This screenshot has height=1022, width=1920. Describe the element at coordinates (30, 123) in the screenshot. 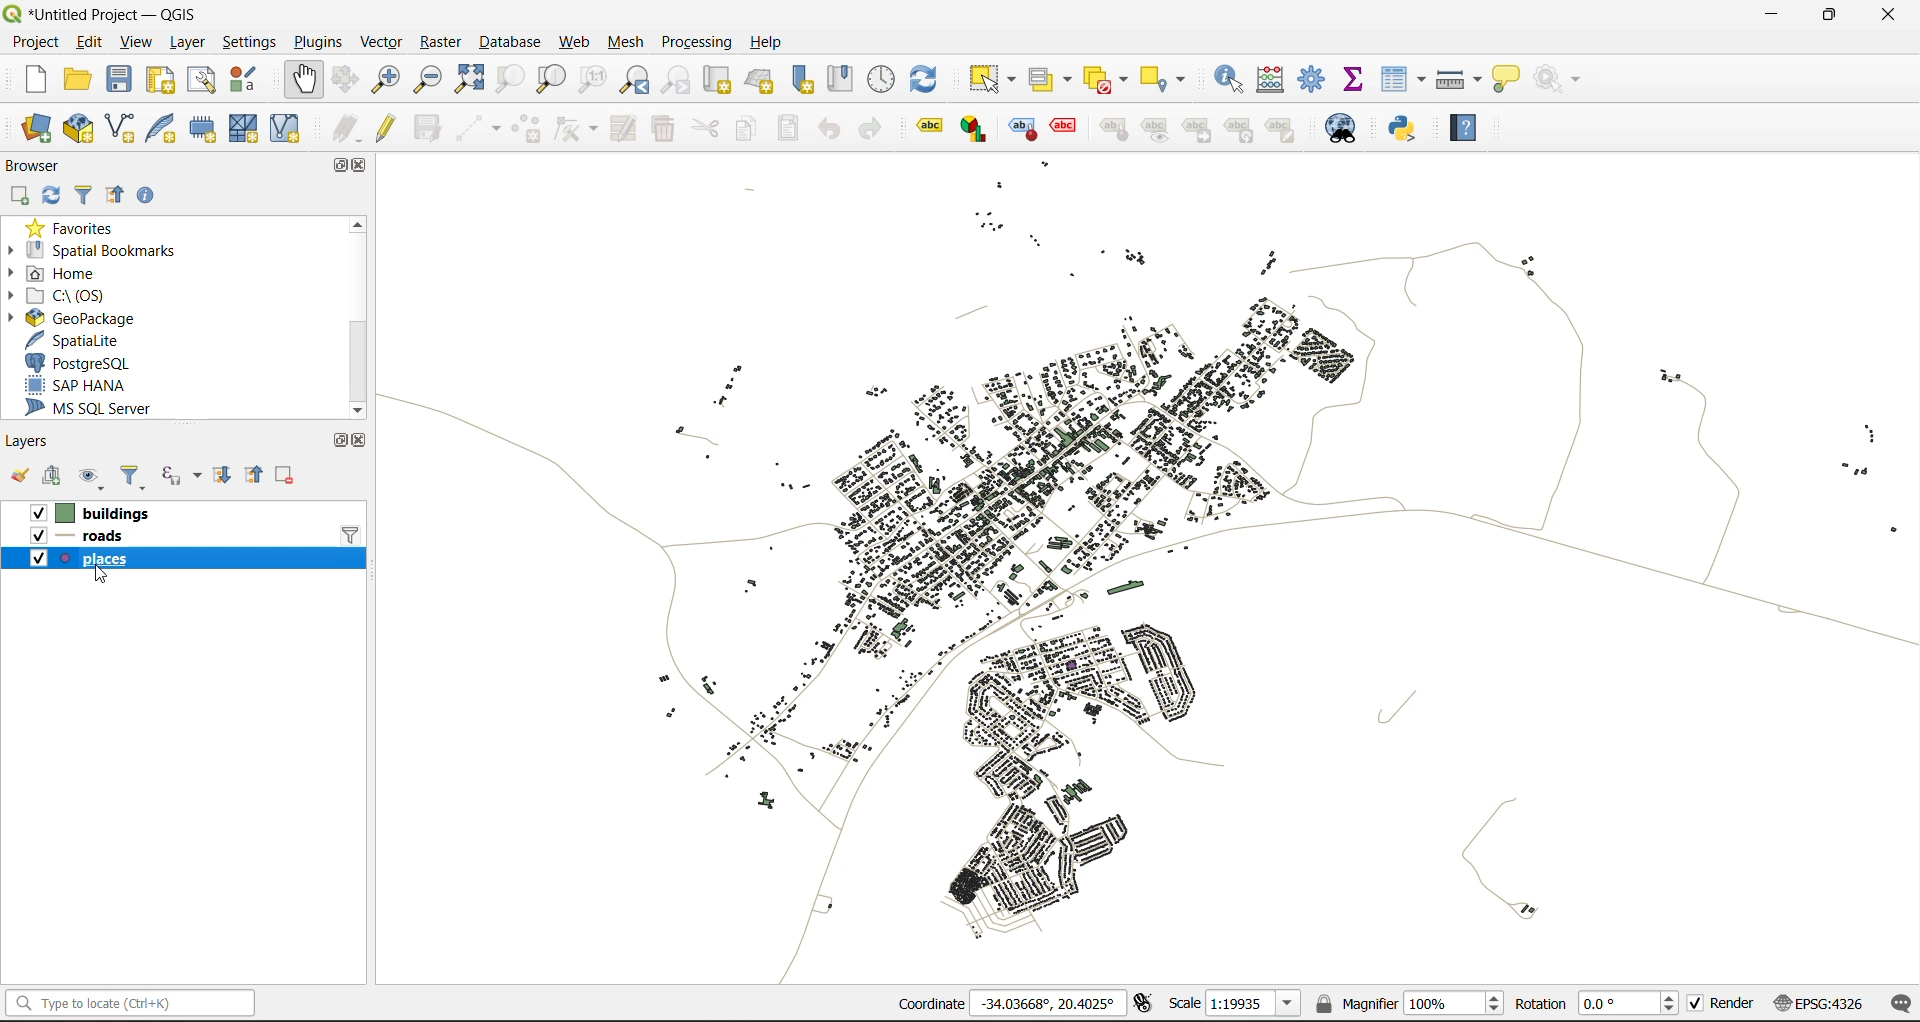

I see `open datasource manager` at that location.